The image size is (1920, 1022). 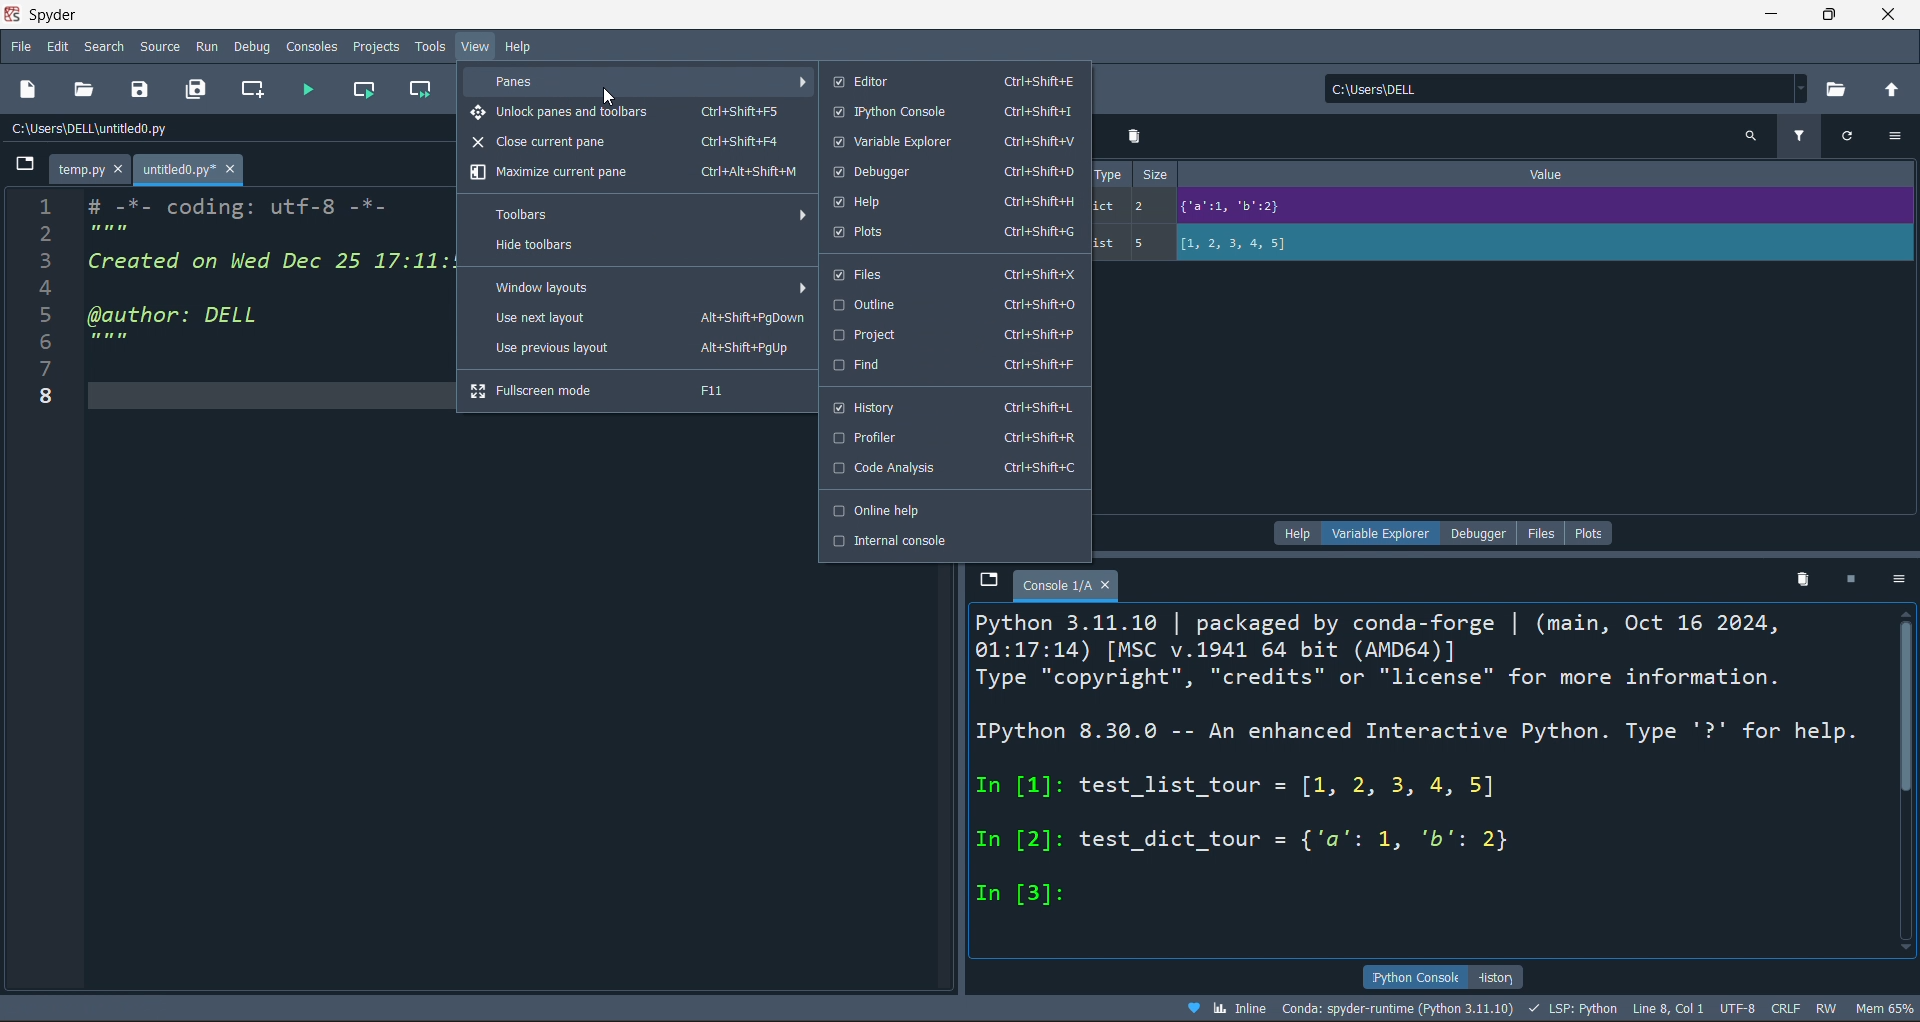 What do you see at coordinates (1908, 718) in the screenshot?
I see `vertical scroll bar` at bounding box center [1908, 718].